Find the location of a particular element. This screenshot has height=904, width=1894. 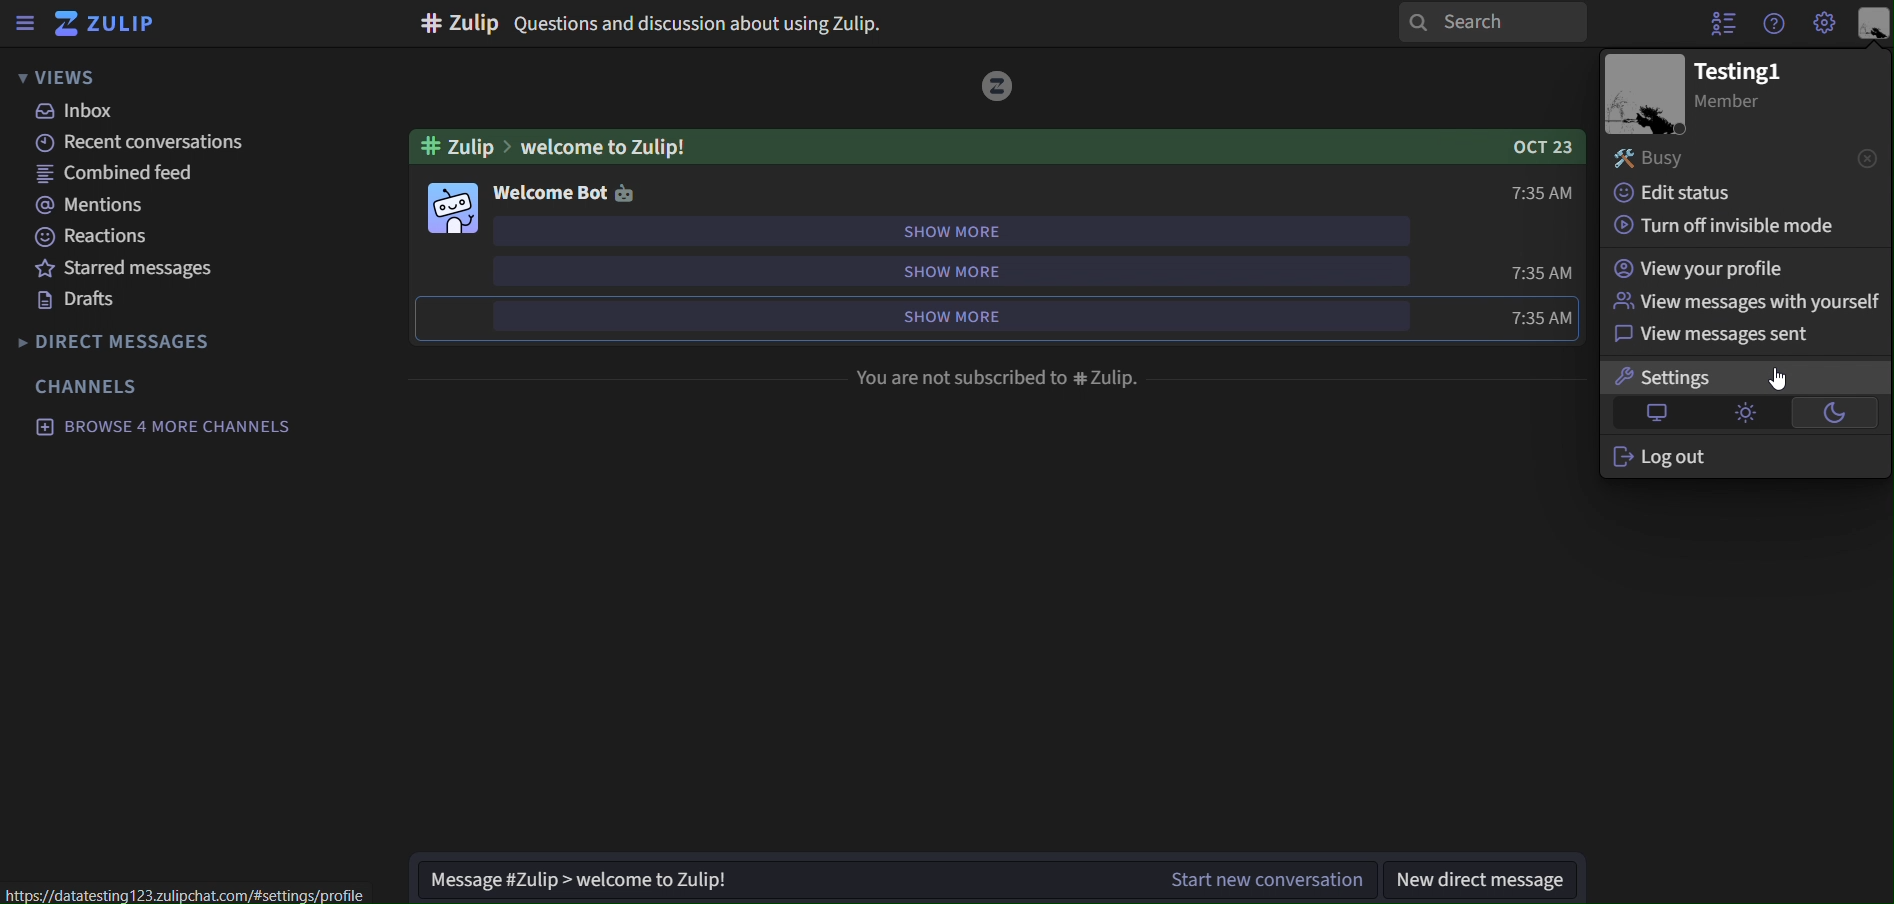

show more is located at coordinates (980, 229).